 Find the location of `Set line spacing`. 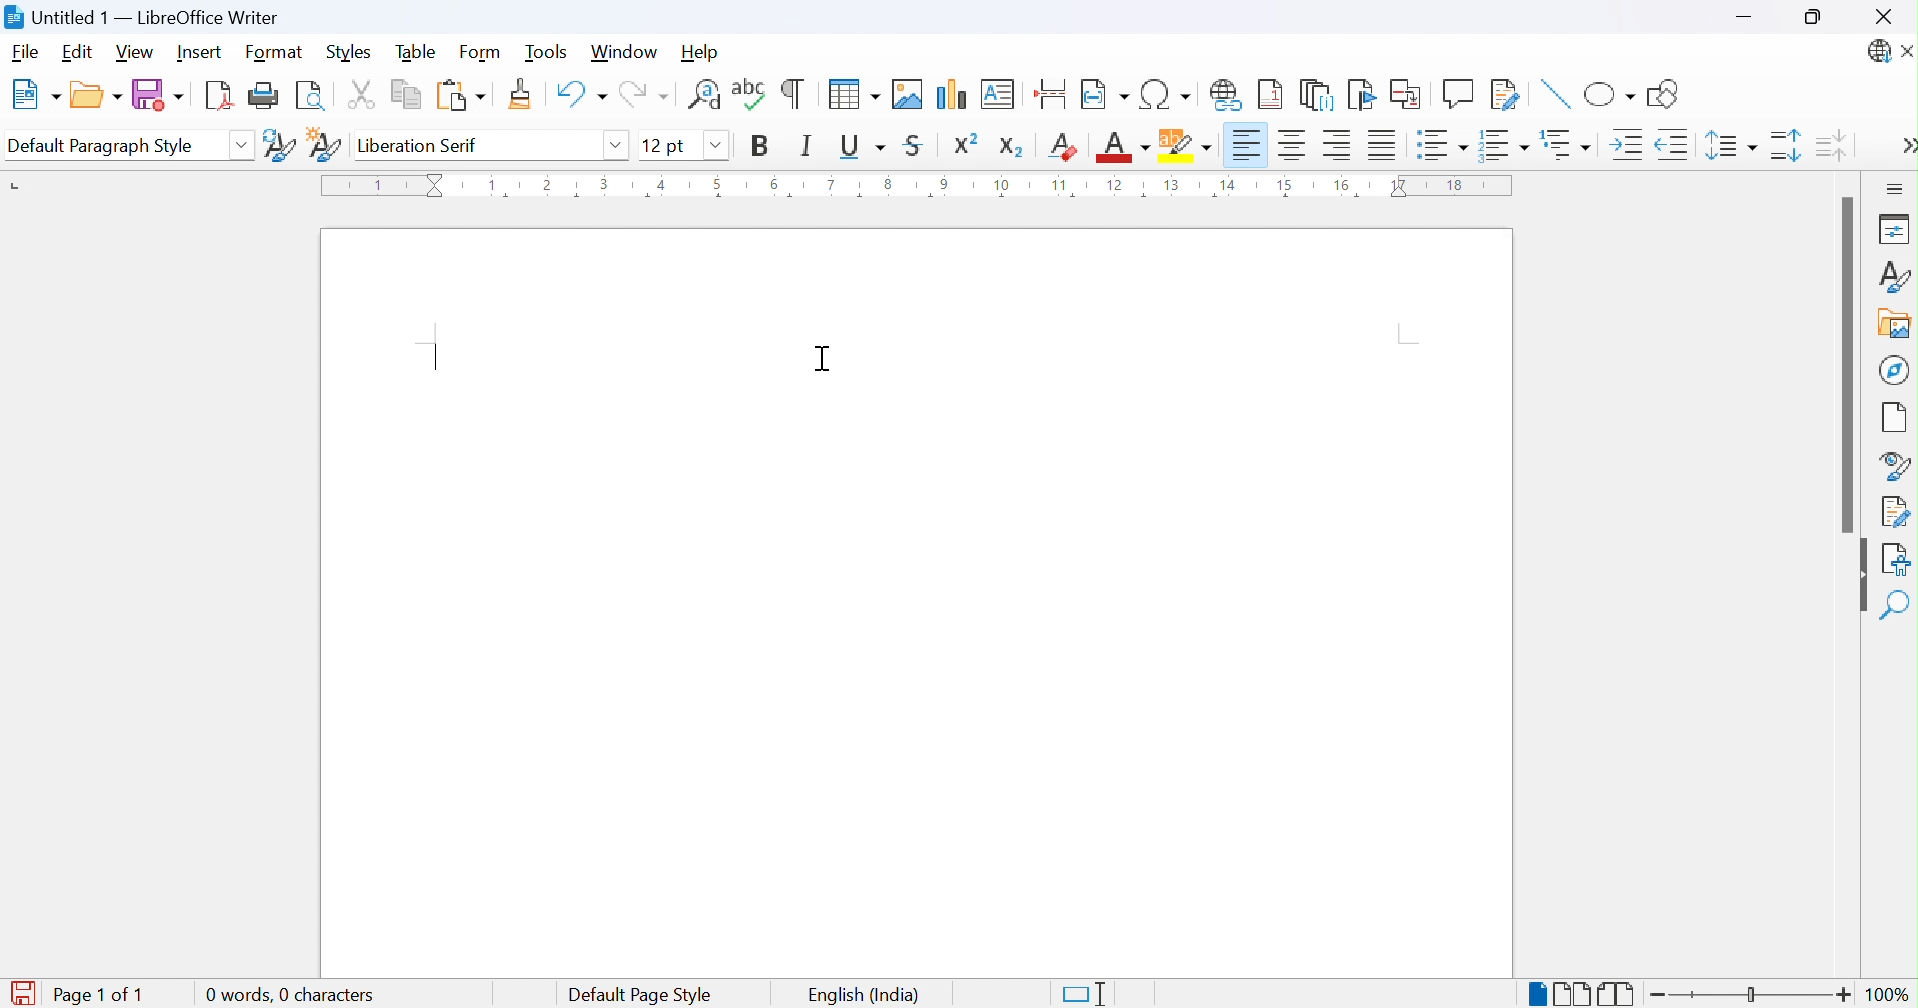

Set line spacing is located at coordinates (1731, 145).